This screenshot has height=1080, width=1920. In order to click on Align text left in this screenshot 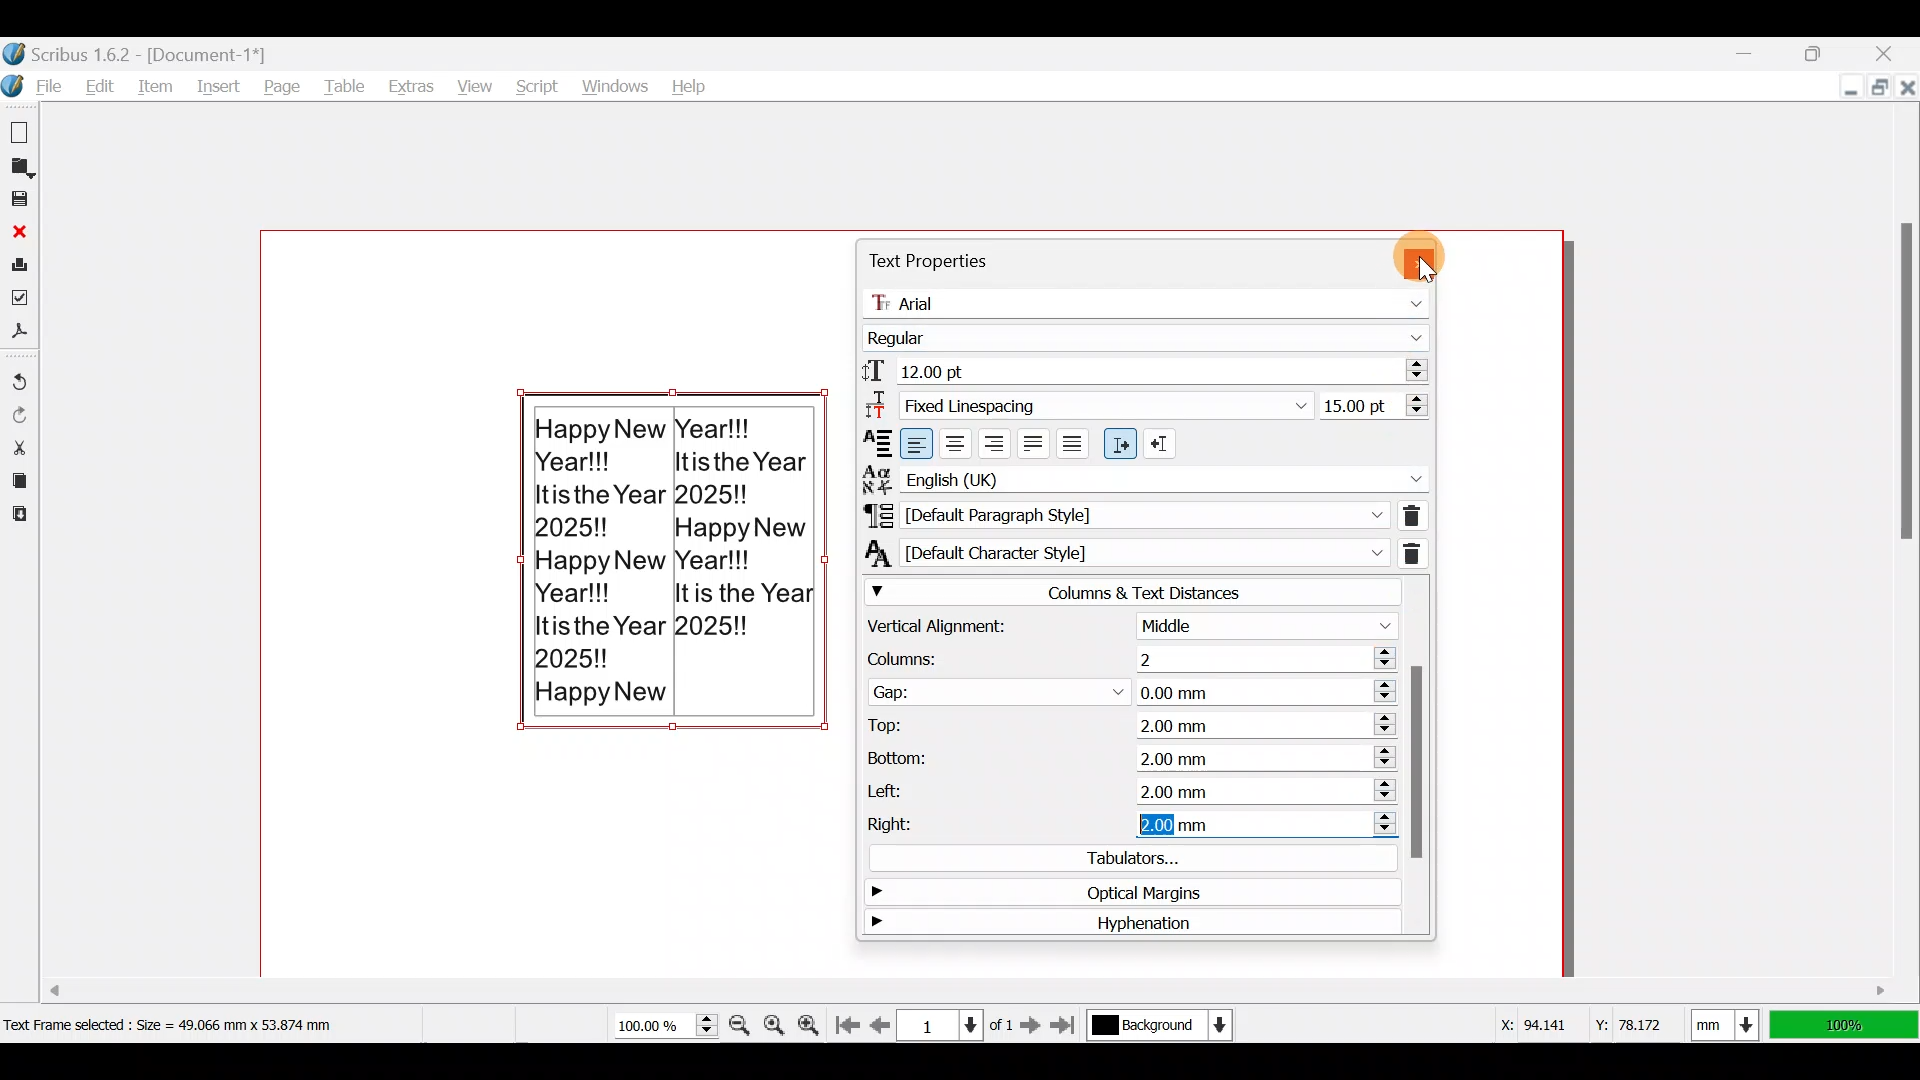, I will do `click(919, 442)`.